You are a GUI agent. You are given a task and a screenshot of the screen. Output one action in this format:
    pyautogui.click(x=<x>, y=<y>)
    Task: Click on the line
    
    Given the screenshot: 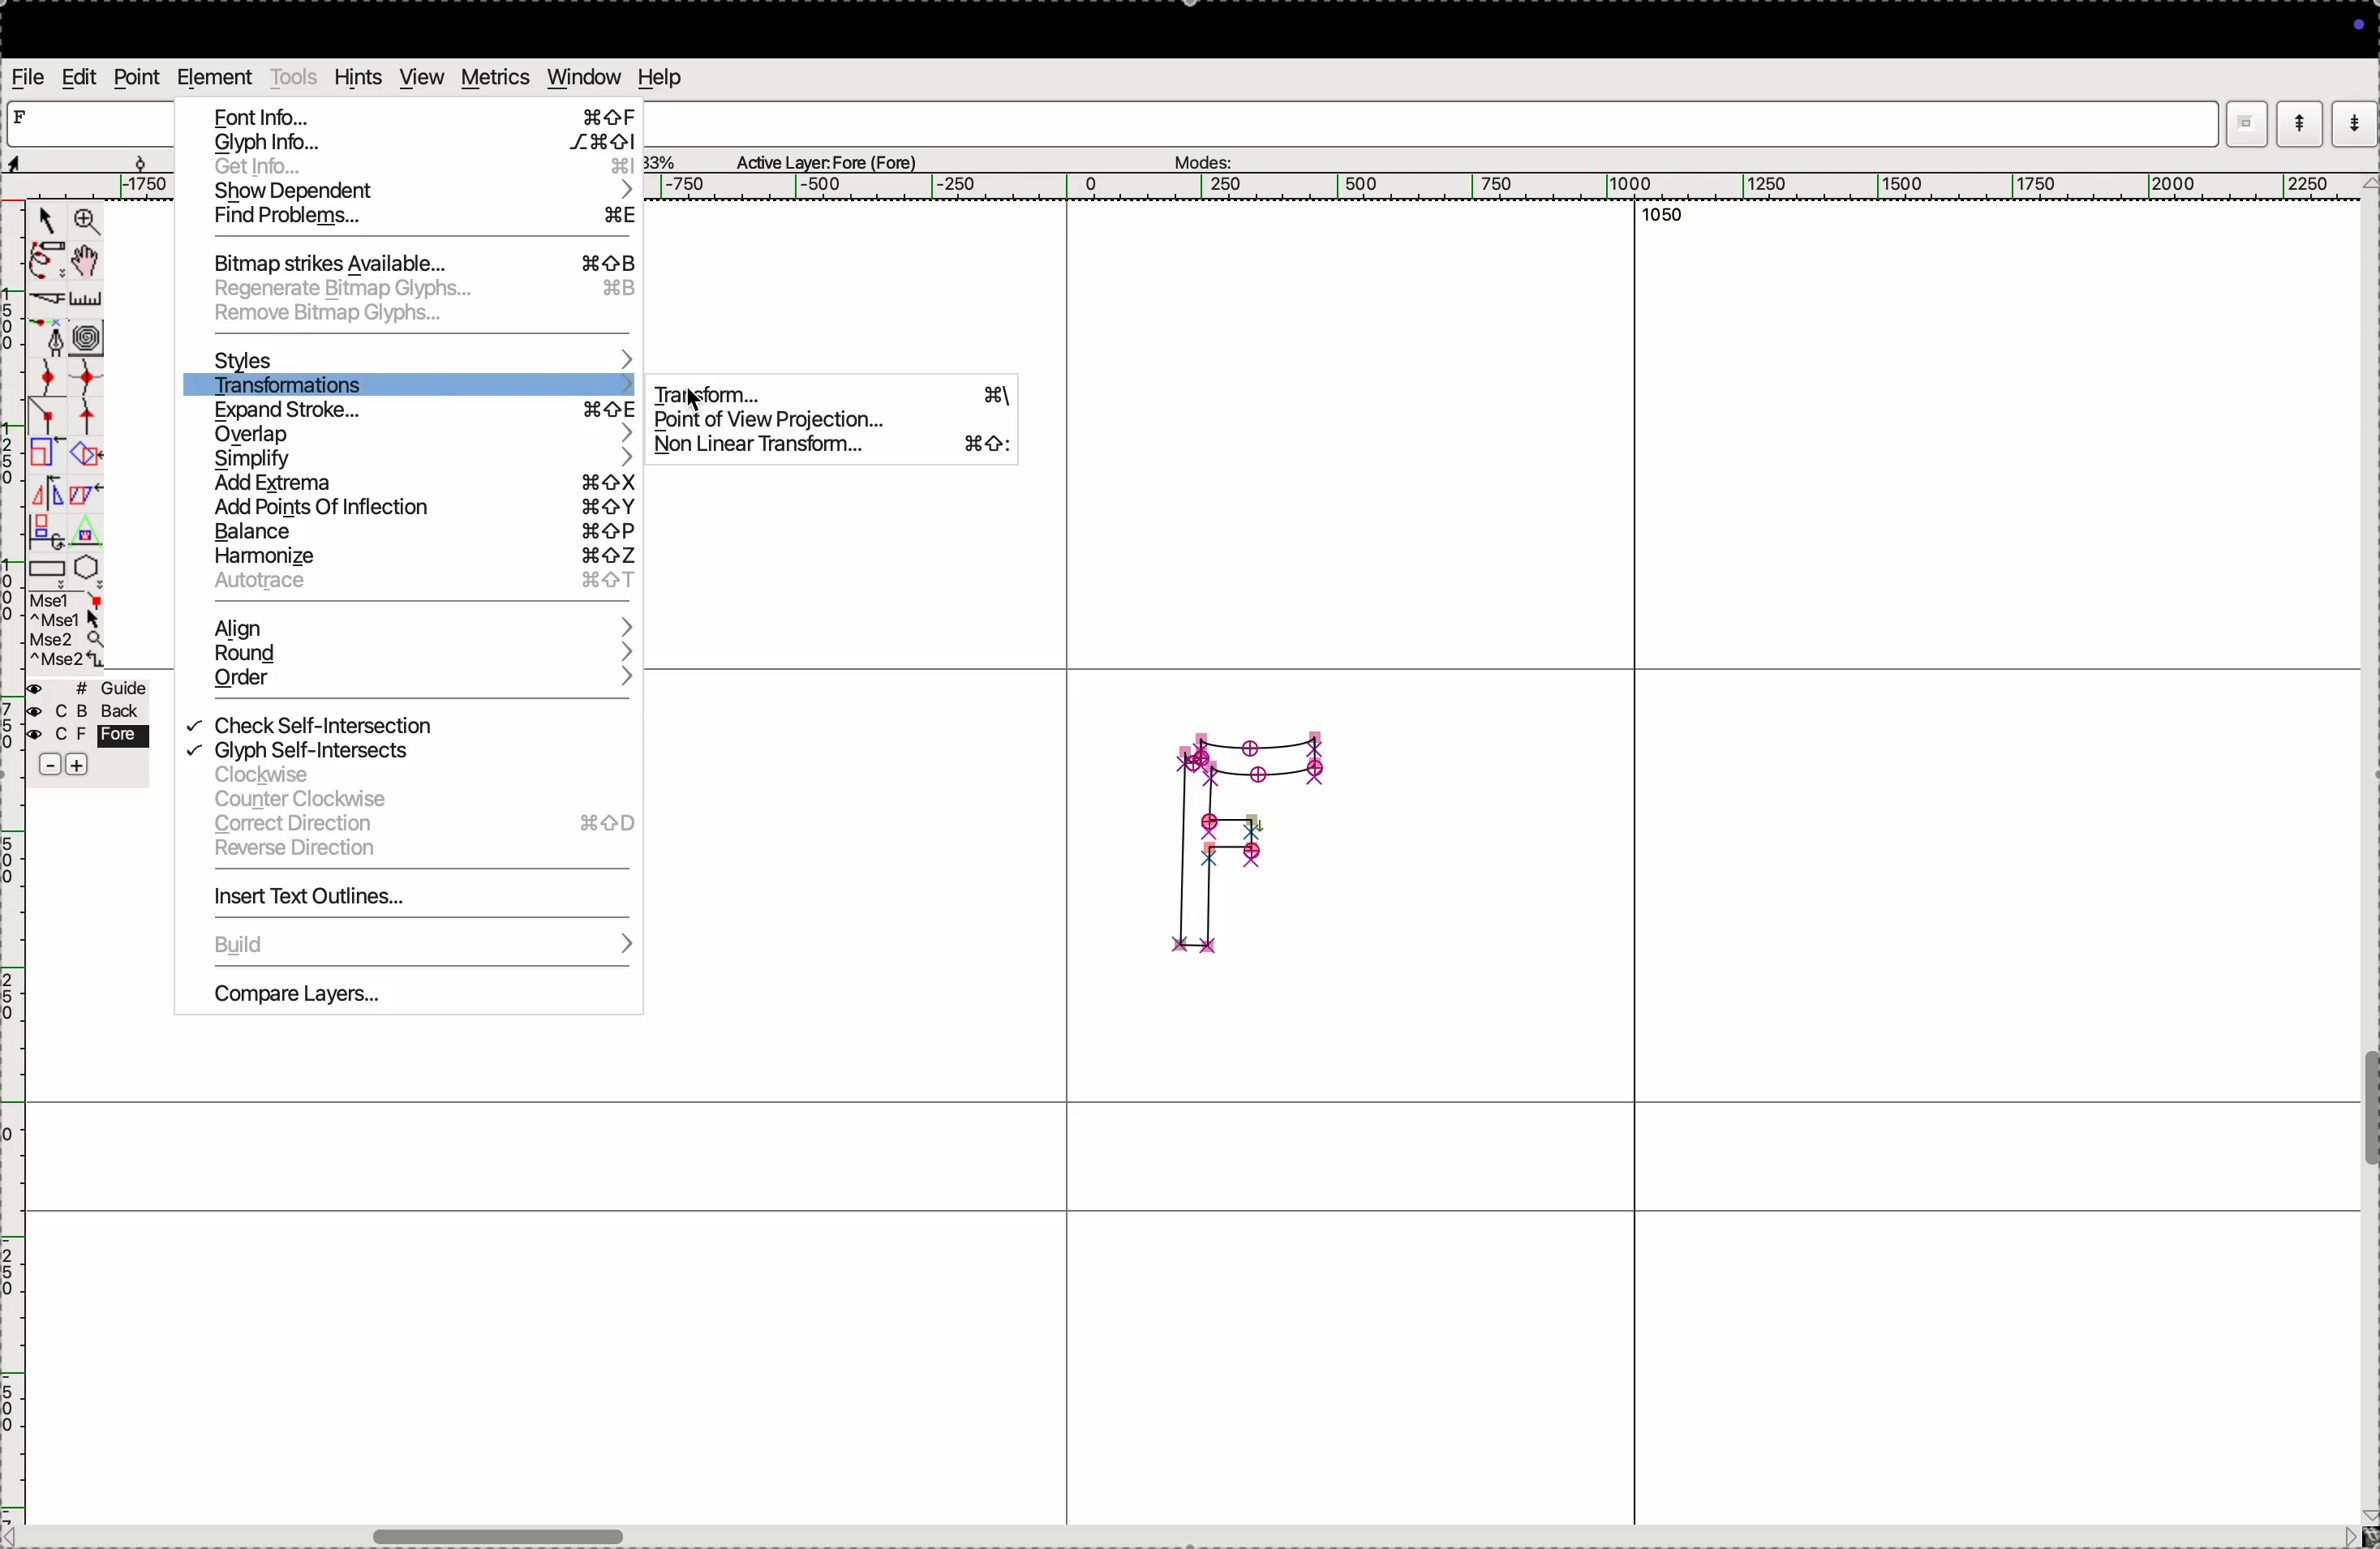 What is the action you would take?
    pyautogui.click(x=50, y=420)
    